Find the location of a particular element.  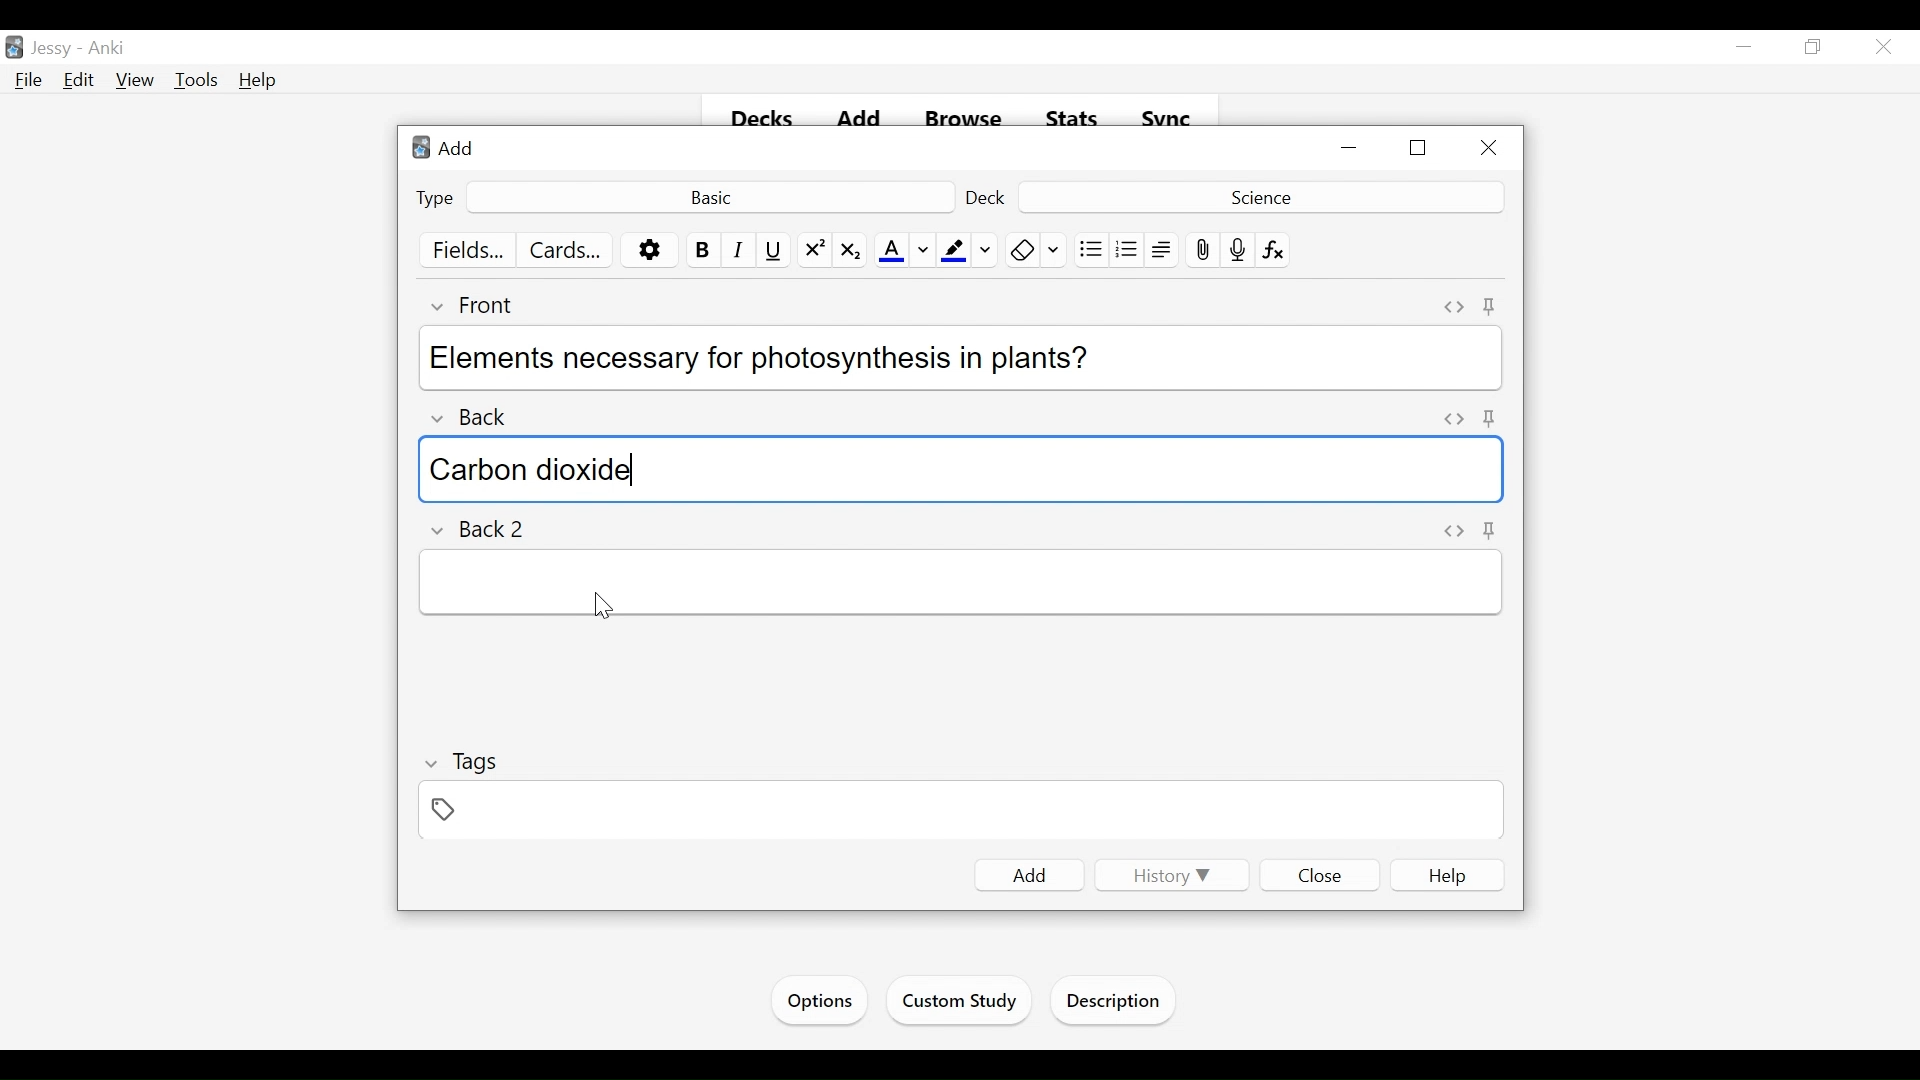

Minimize is located at coordinates (1351, 149).